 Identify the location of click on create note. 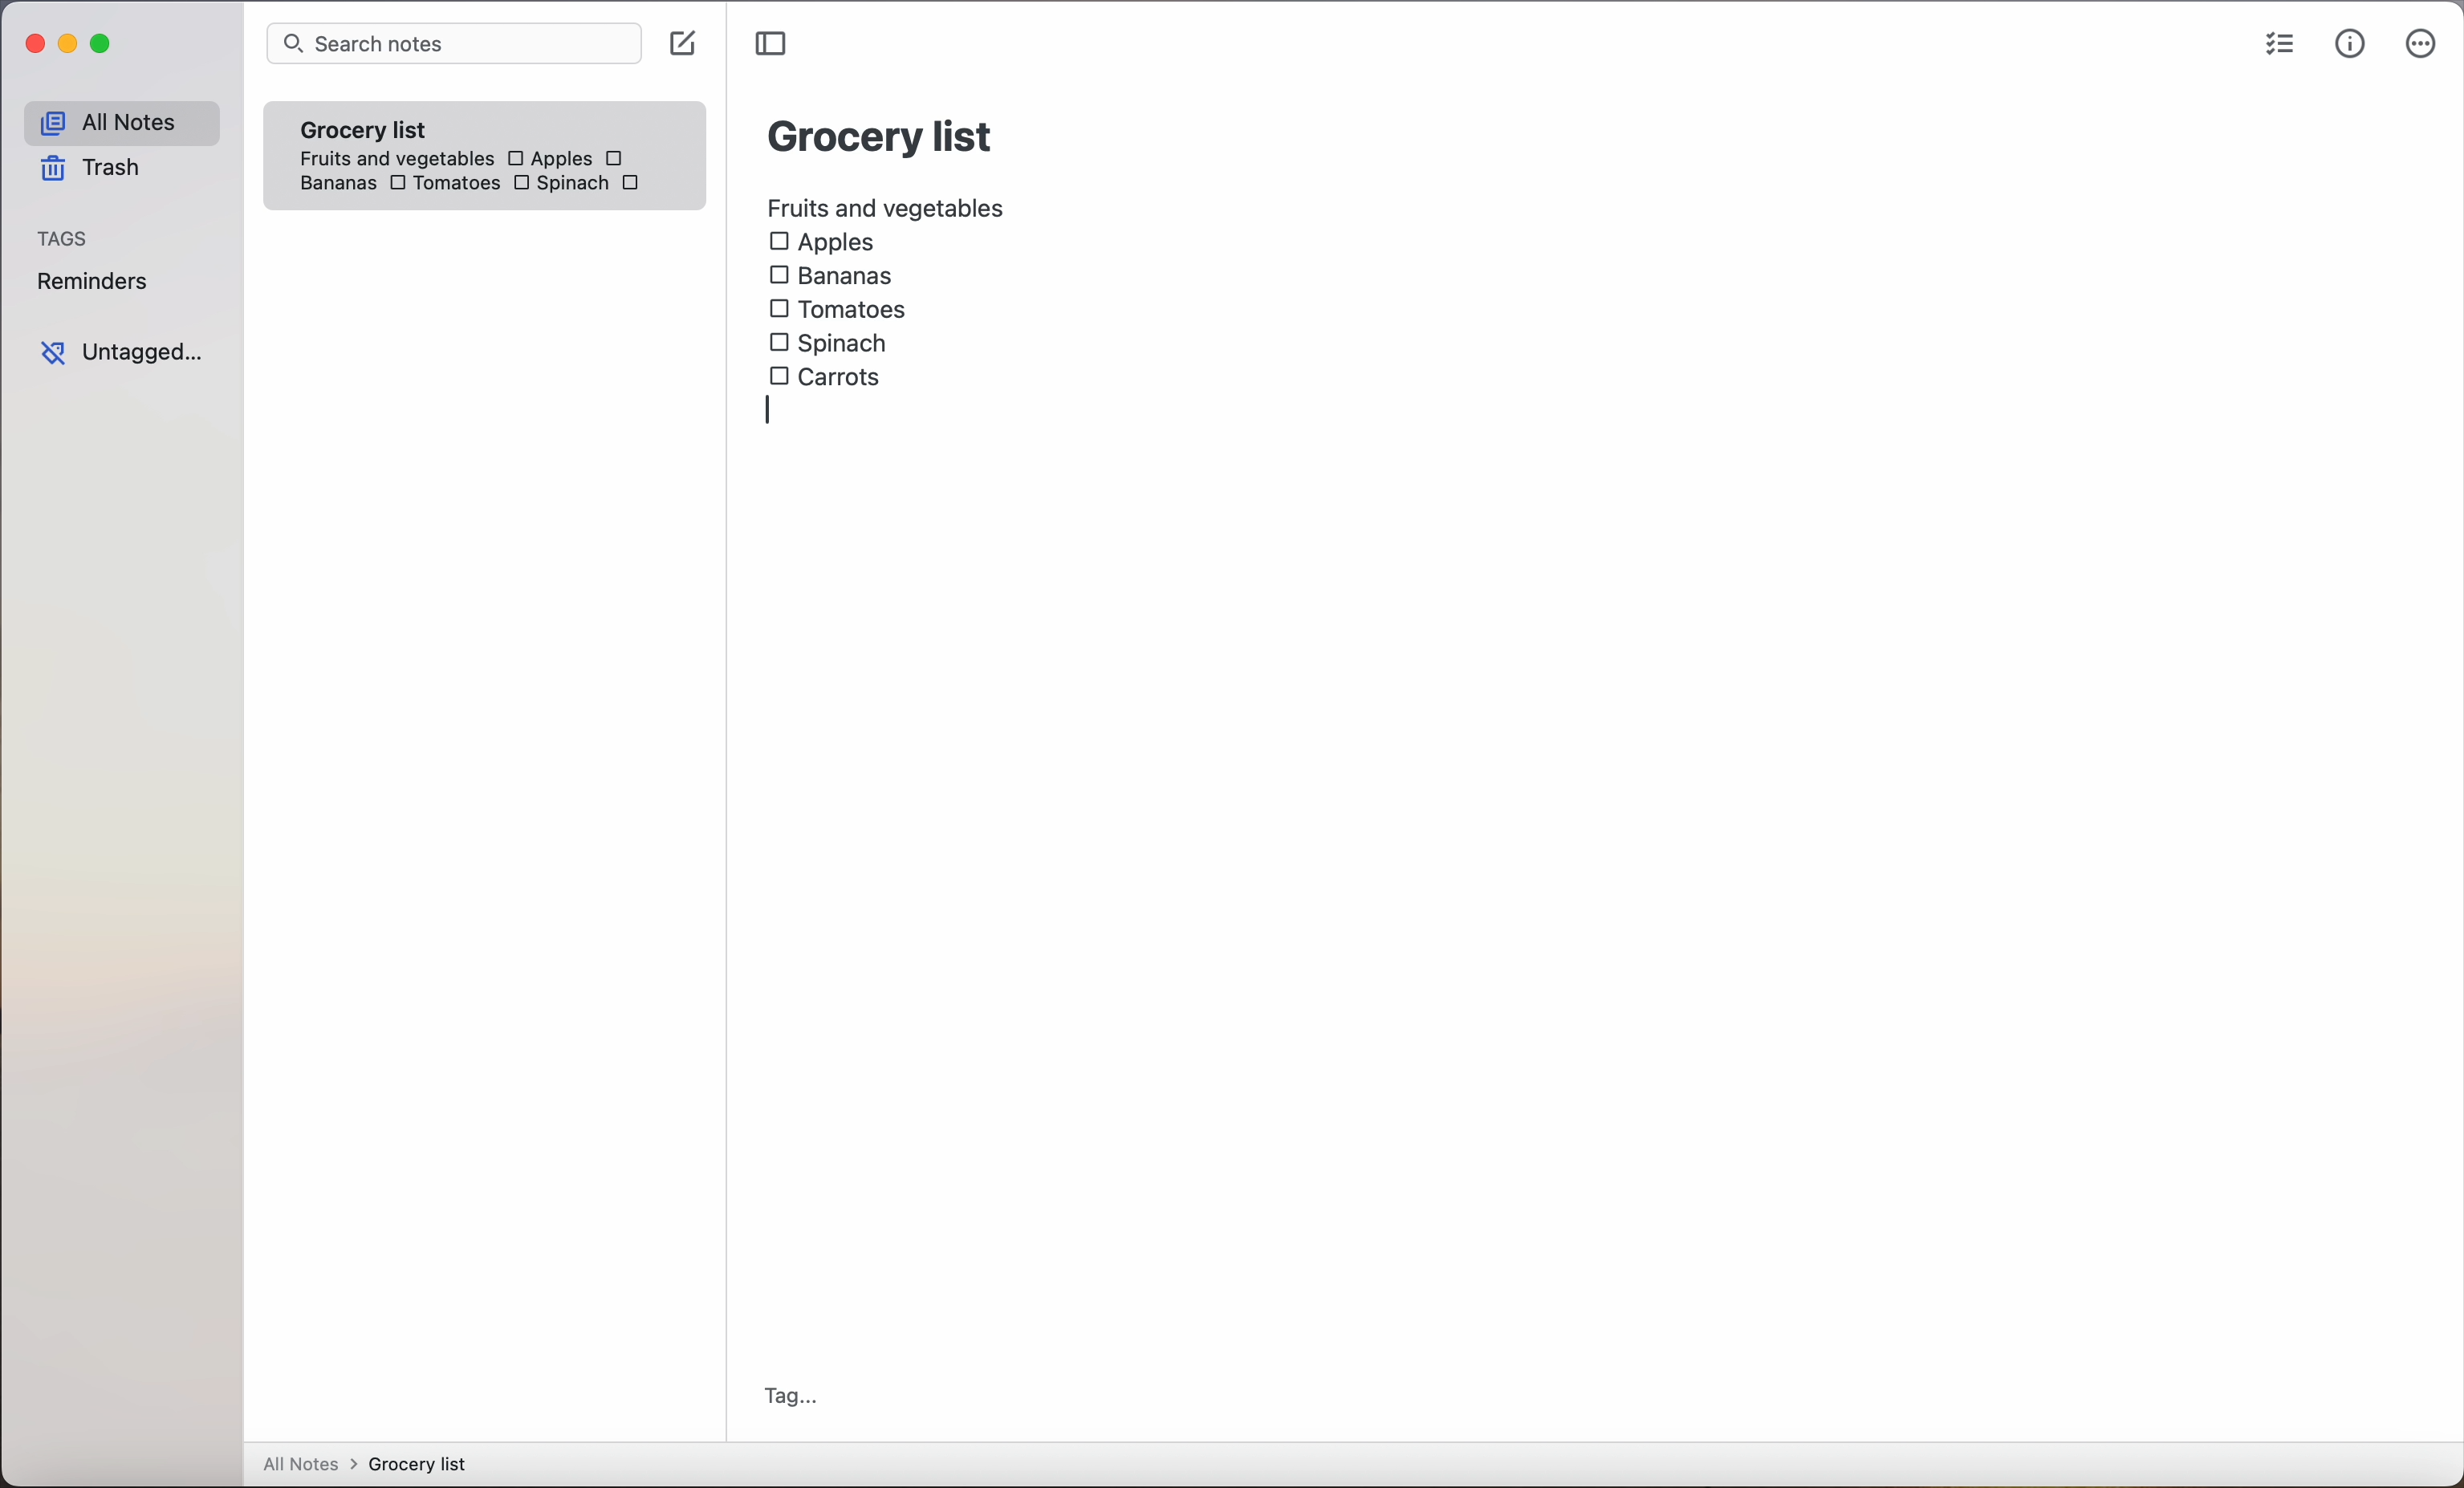
(687, 45).